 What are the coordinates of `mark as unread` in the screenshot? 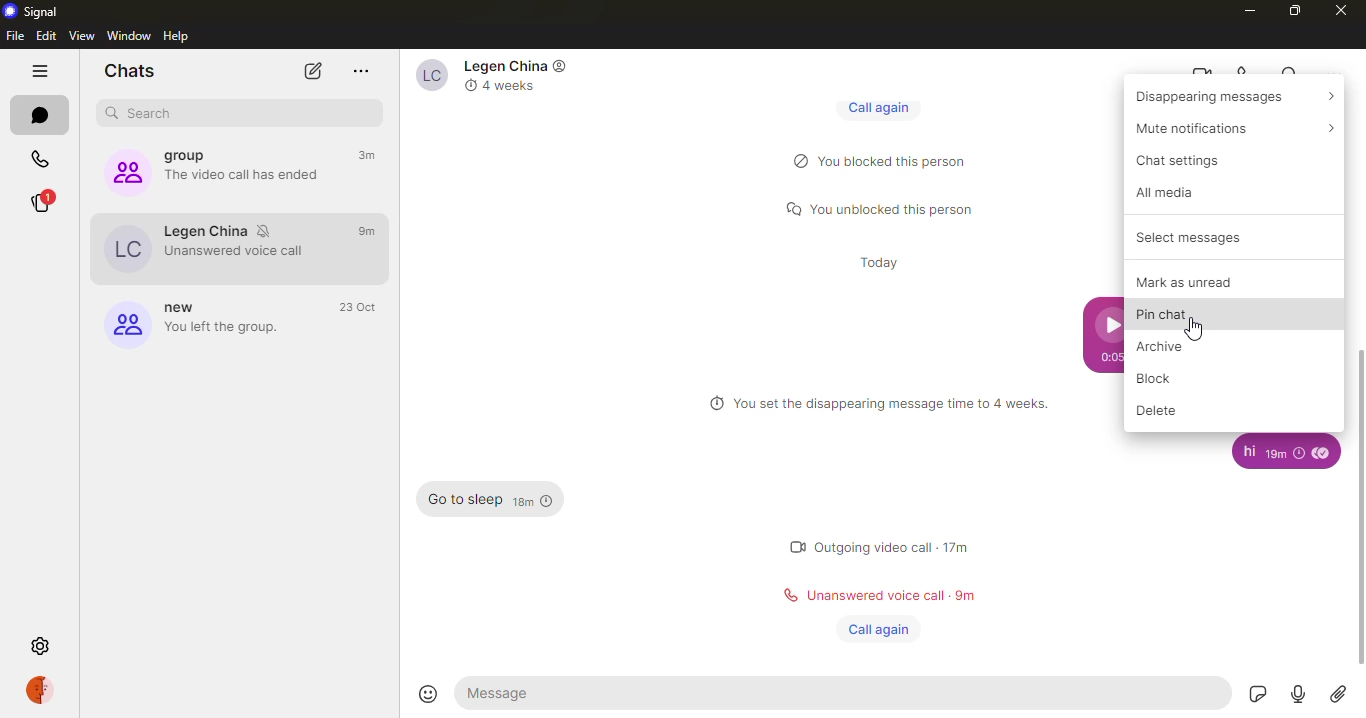 It's located at (1193, 282).